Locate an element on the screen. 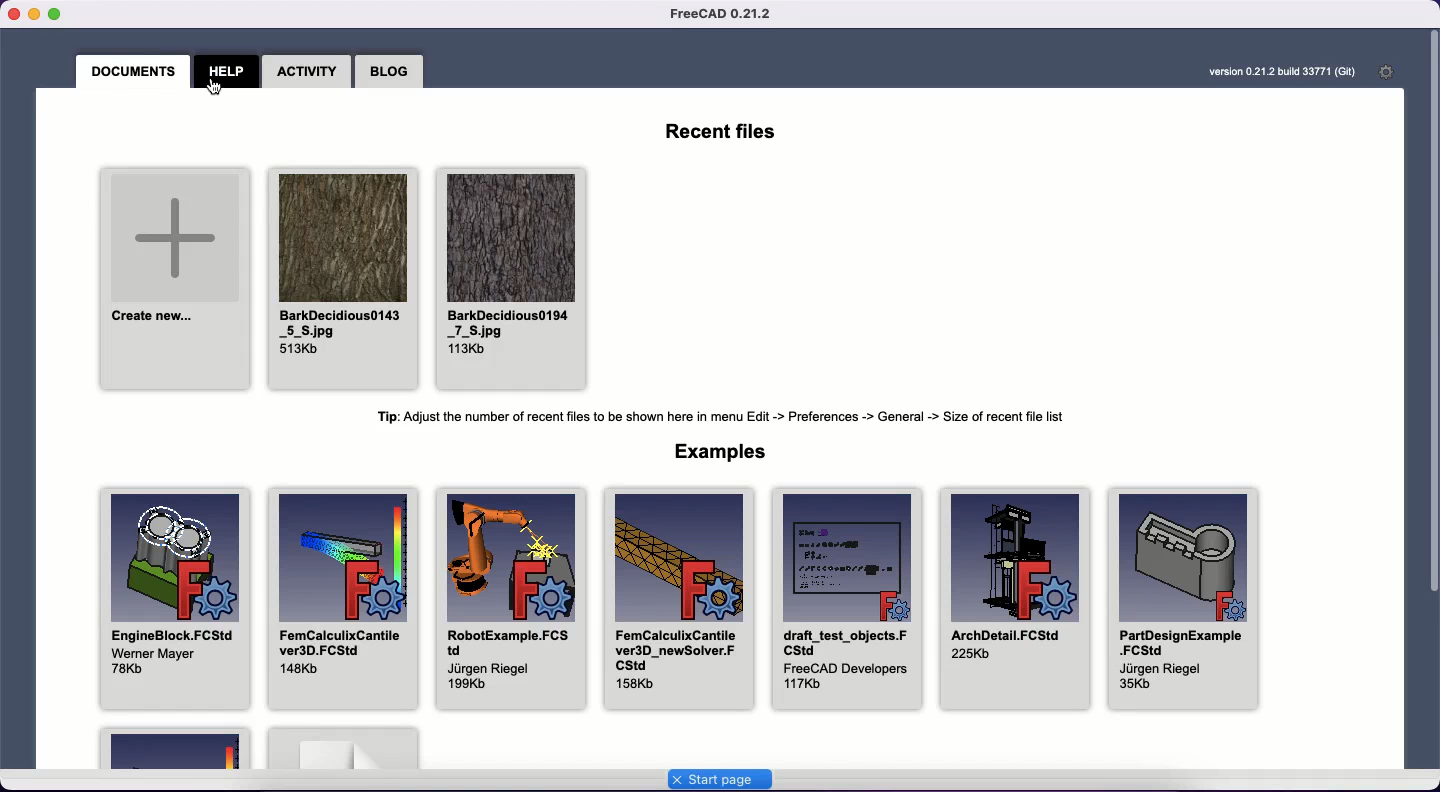 This screenshot has width=1440, height=792. Version is located at coordinates (1285, 72).